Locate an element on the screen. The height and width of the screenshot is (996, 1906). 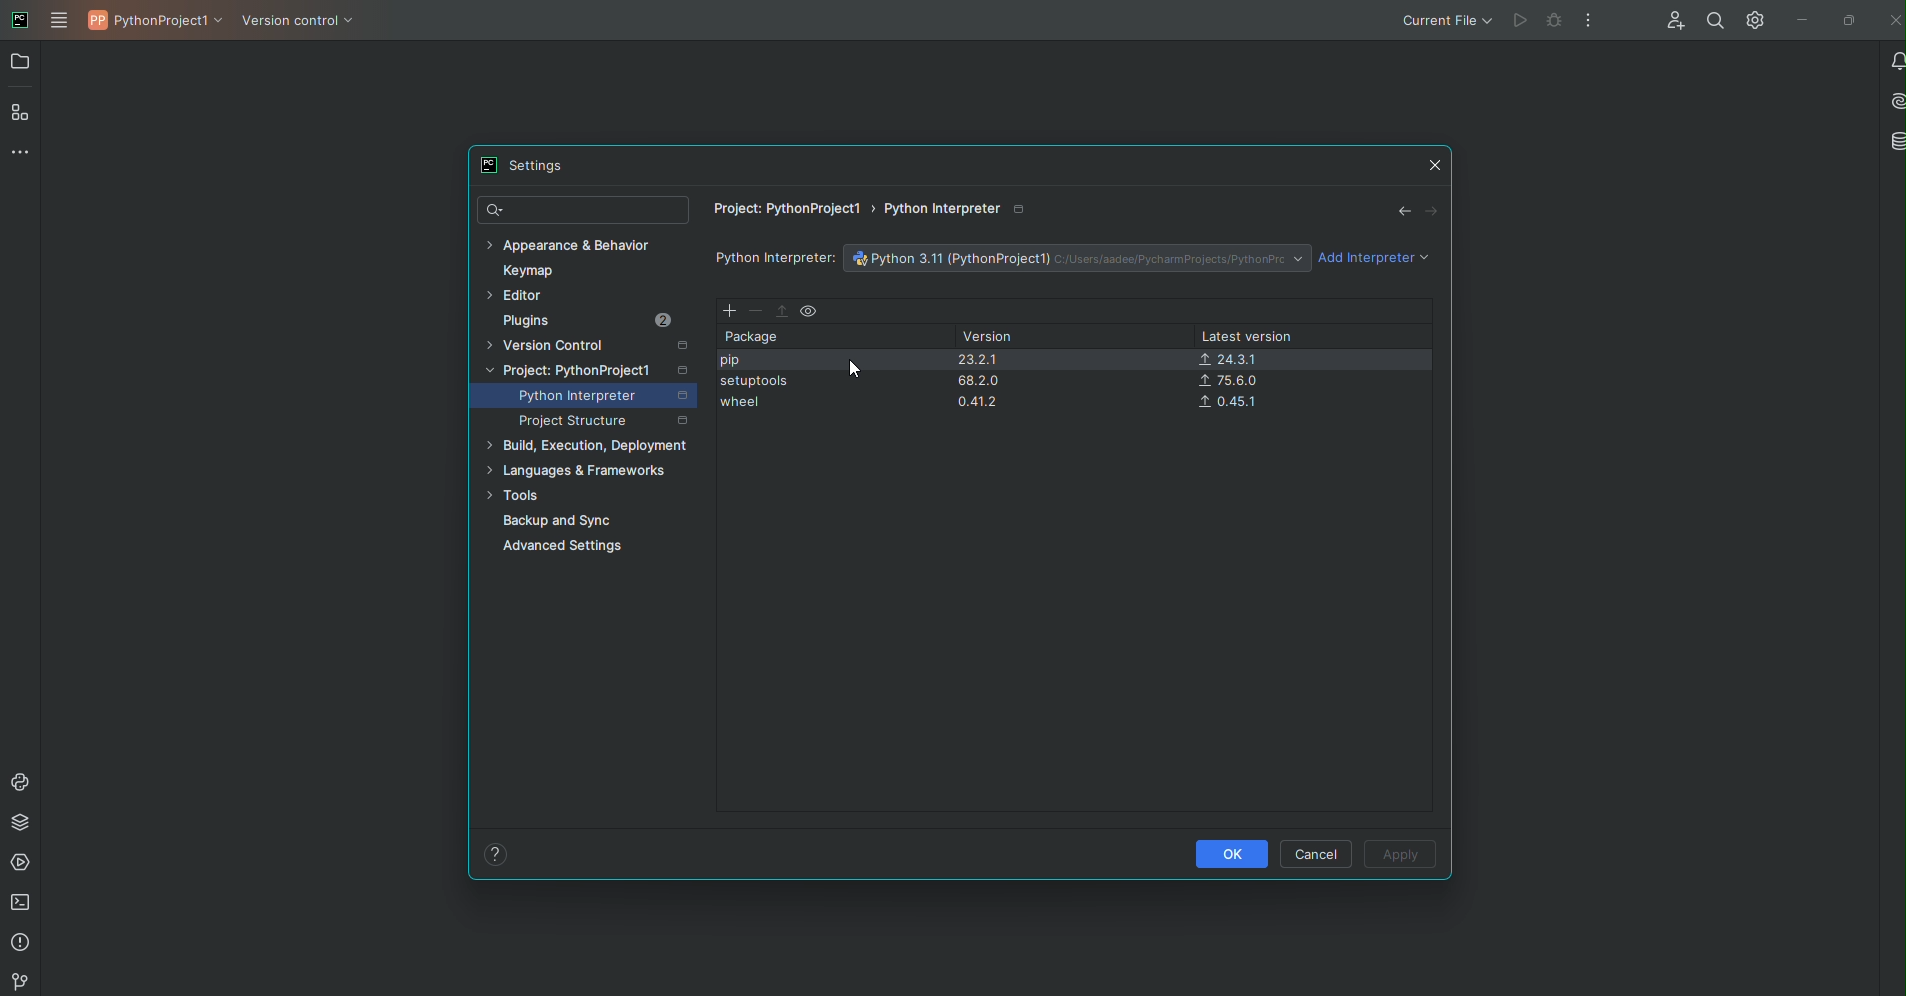
Delete is located at coordinates (754, 312).